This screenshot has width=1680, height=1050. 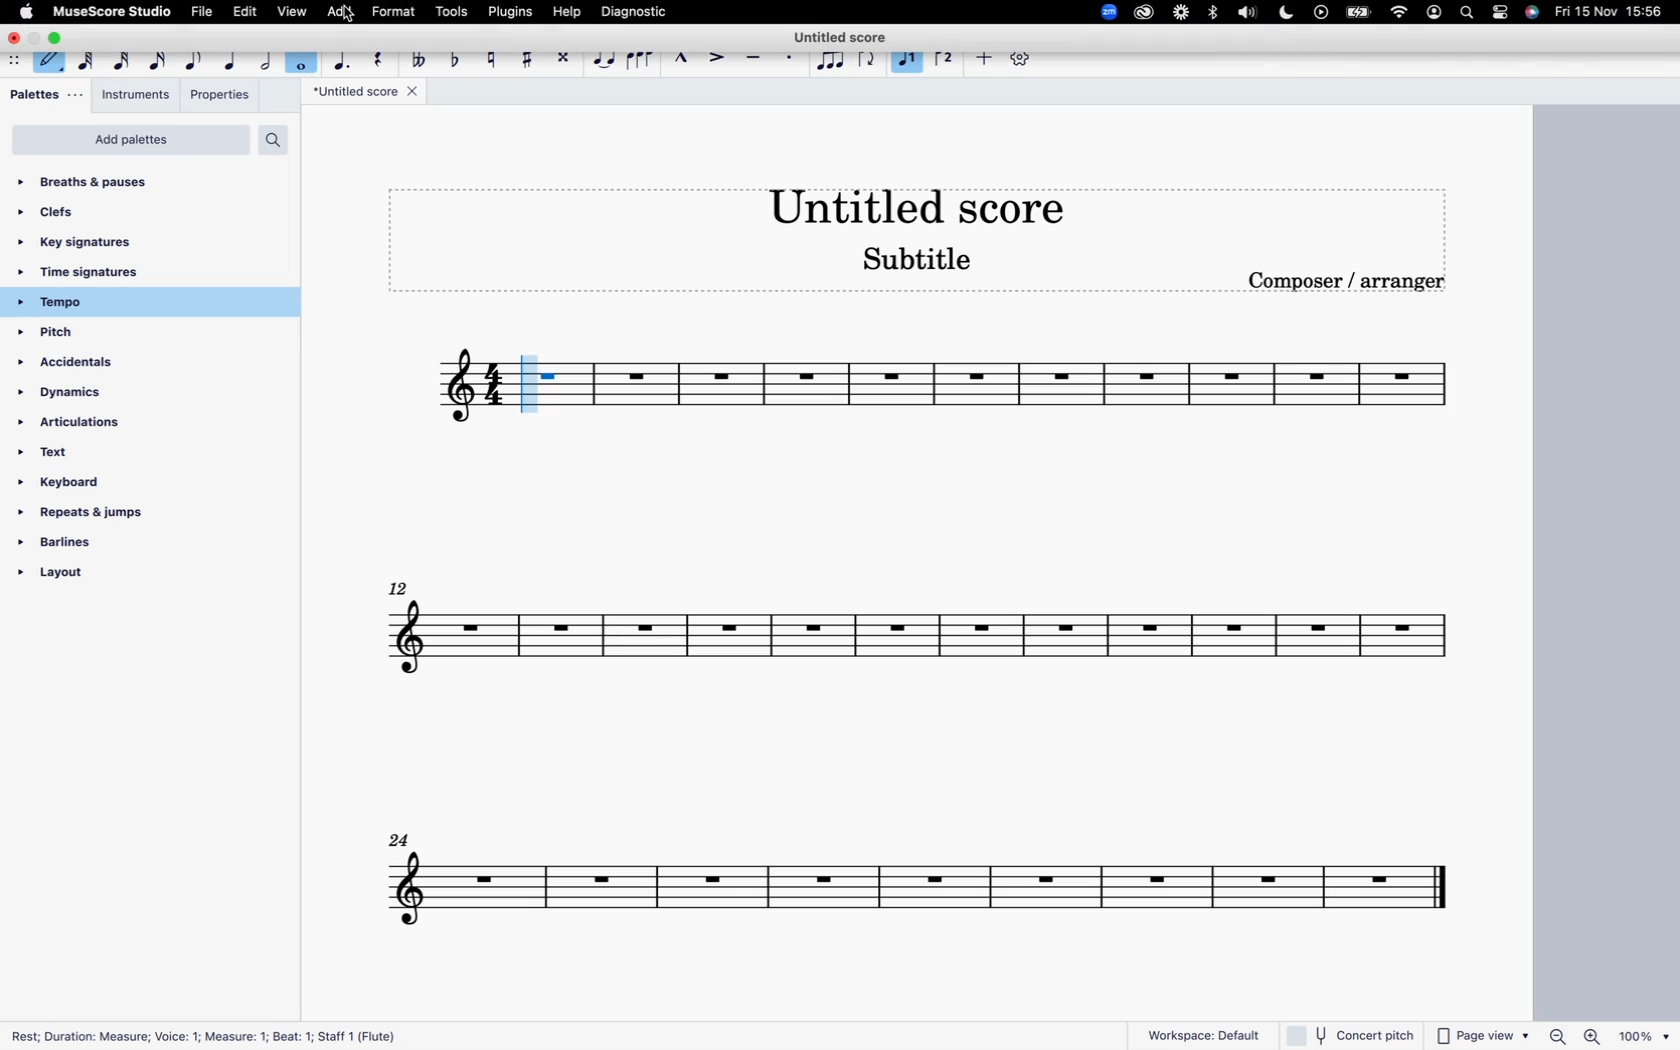 I want to click on settings, so click(x=1502, y=14).